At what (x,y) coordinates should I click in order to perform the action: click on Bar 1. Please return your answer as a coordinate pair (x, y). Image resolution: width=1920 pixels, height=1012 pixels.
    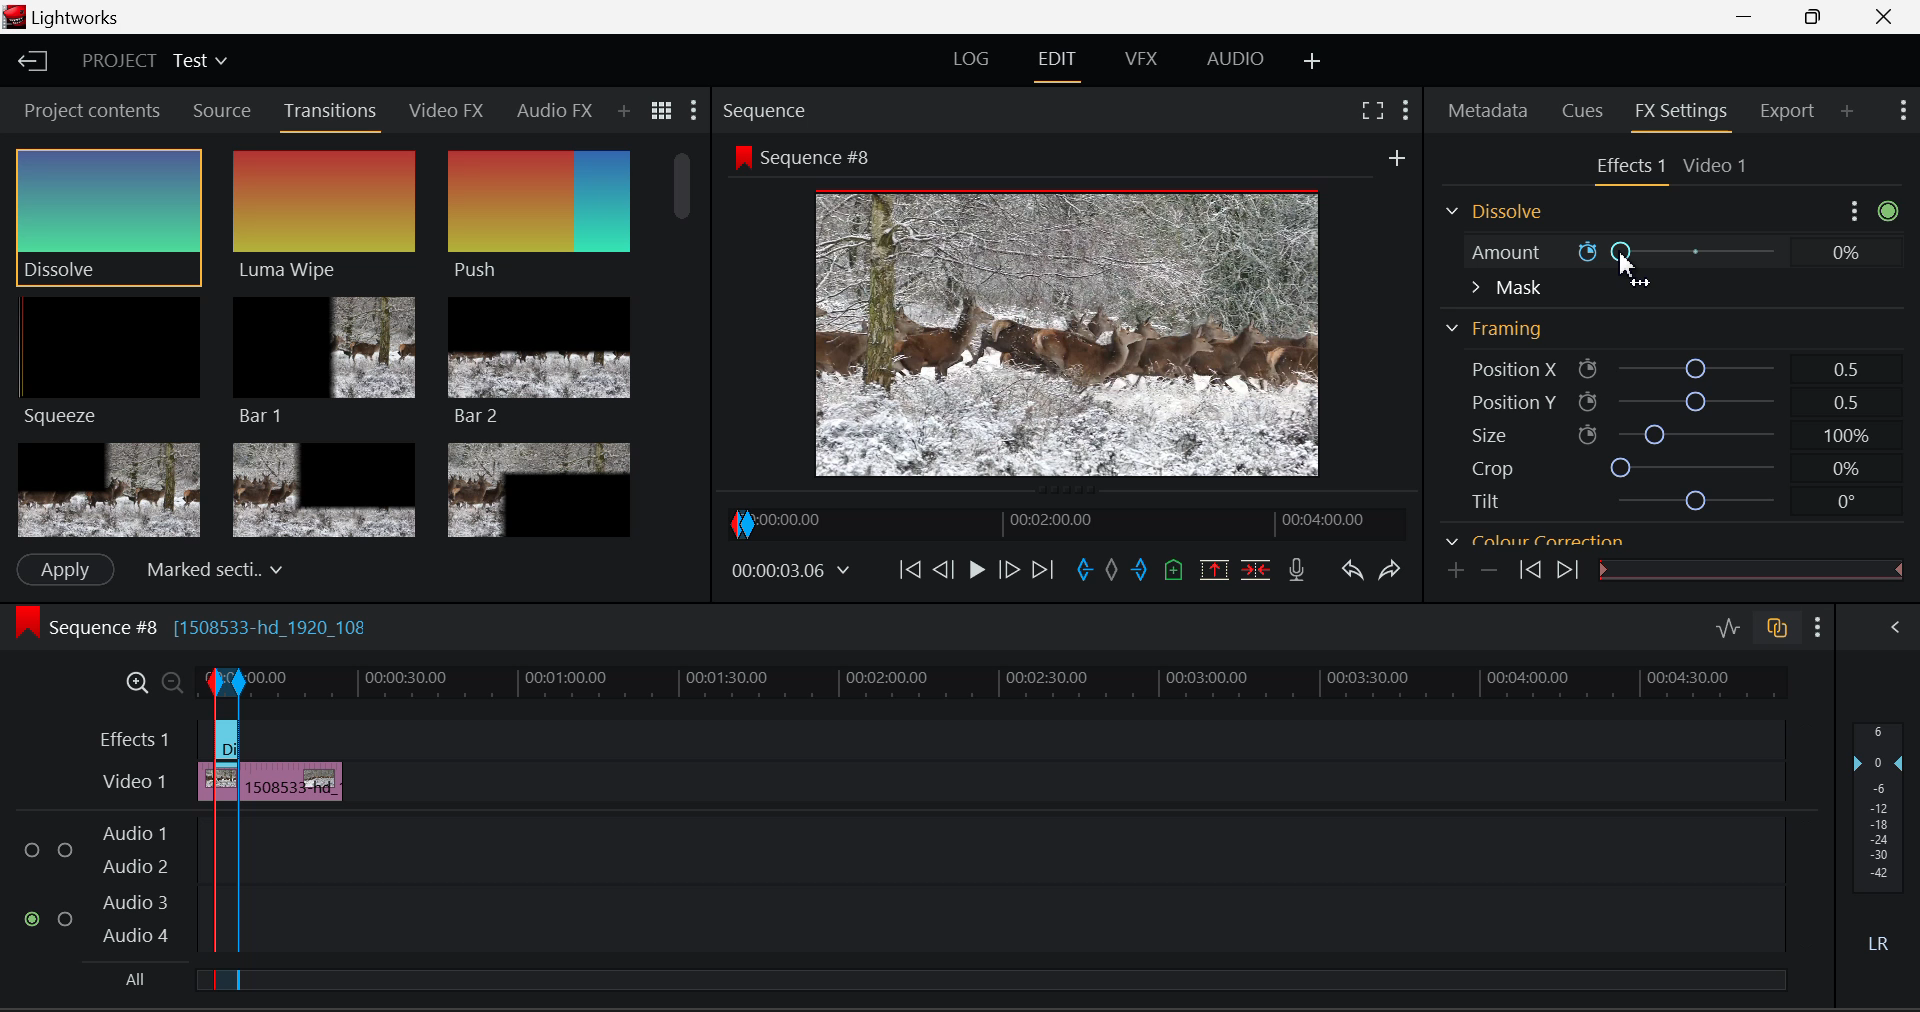
    Looking at the image, I should click on (325, 359).